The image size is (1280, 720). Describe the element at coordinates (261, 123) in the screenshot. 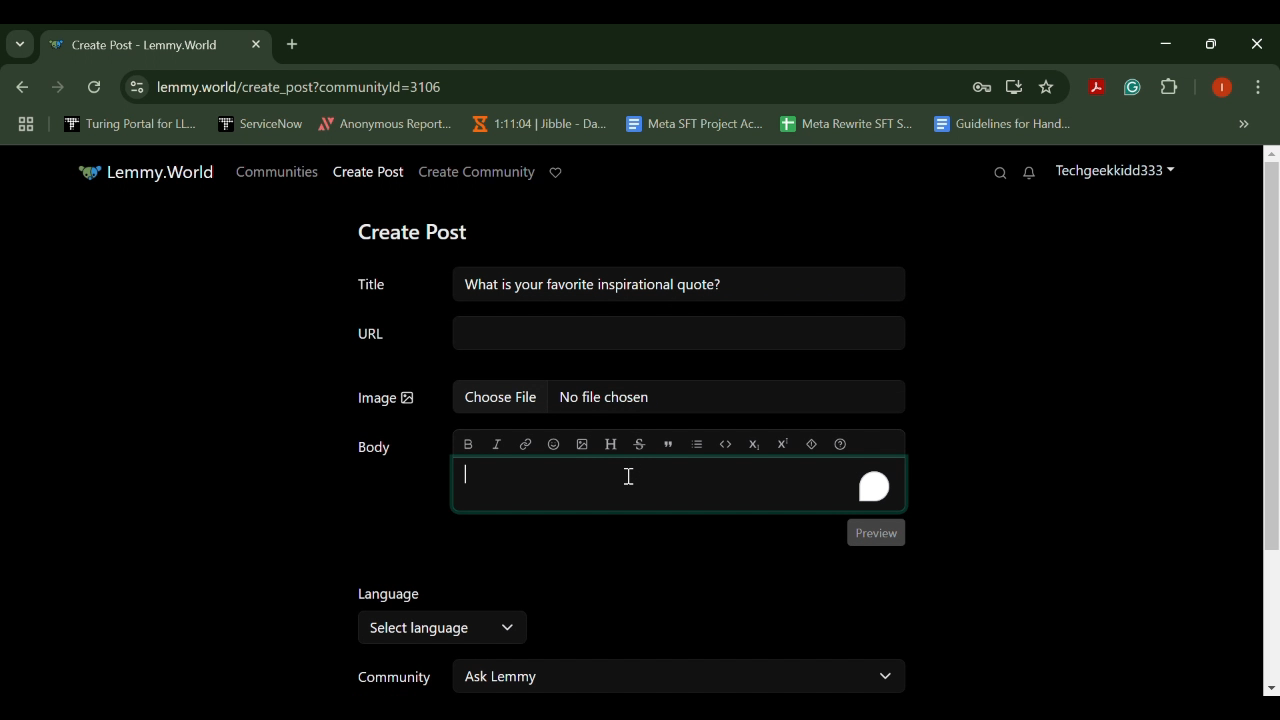

I see `ServiceNow` at that location.